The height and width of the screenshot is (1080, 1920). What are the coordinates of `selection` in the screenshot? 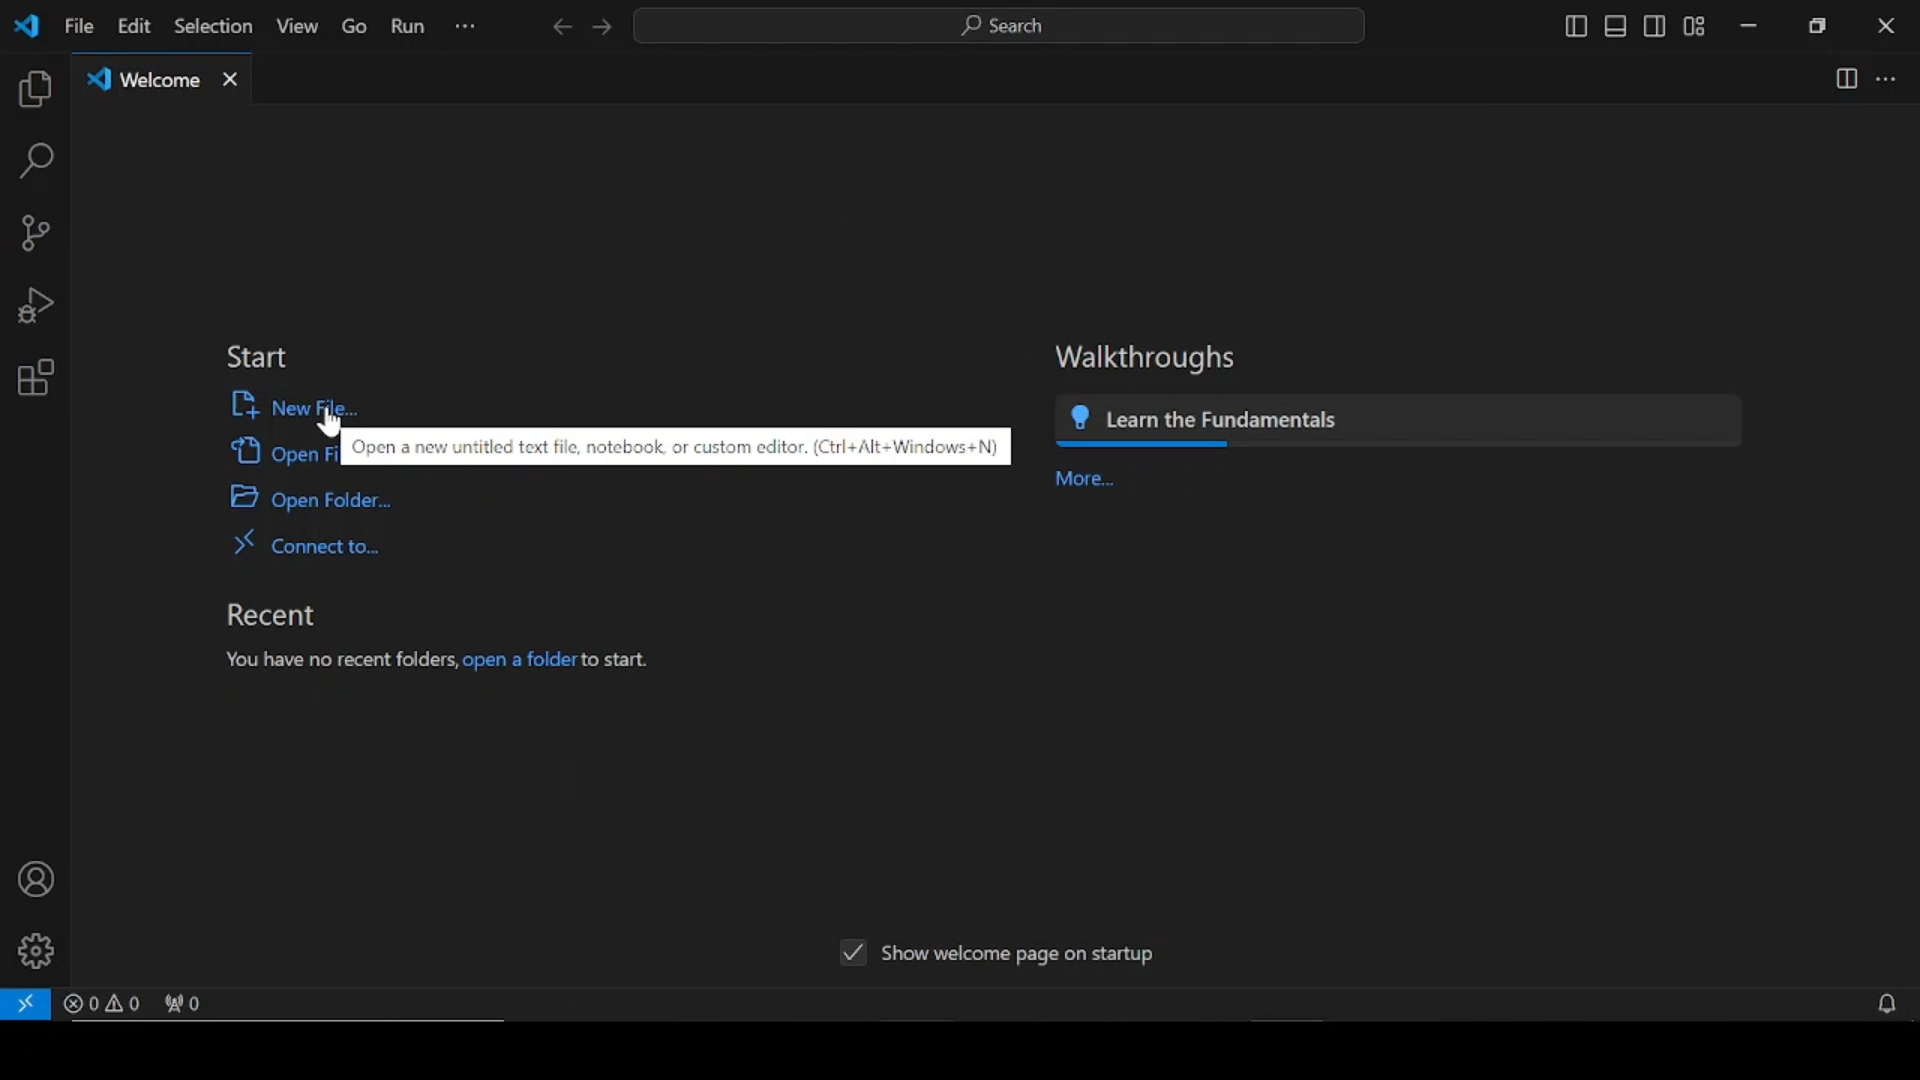 It's located at (212, 27).